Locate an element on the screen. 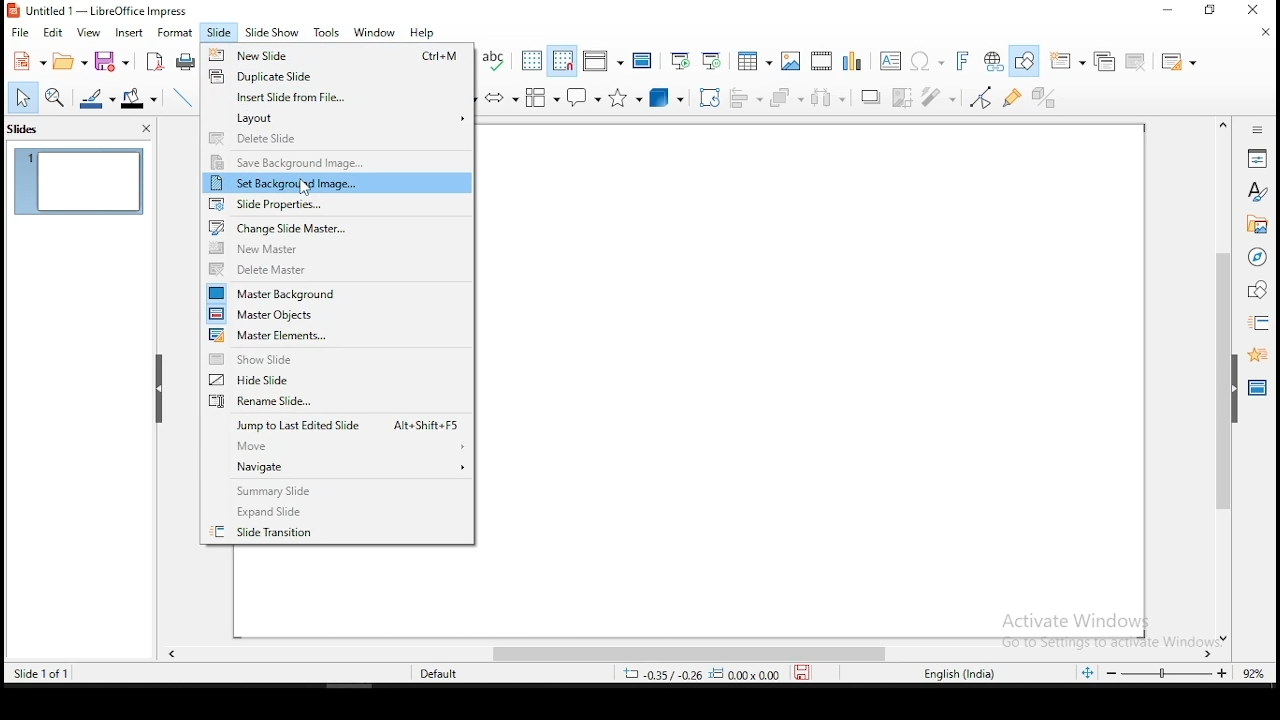  delete slide is located at coordinates (1136, 61).